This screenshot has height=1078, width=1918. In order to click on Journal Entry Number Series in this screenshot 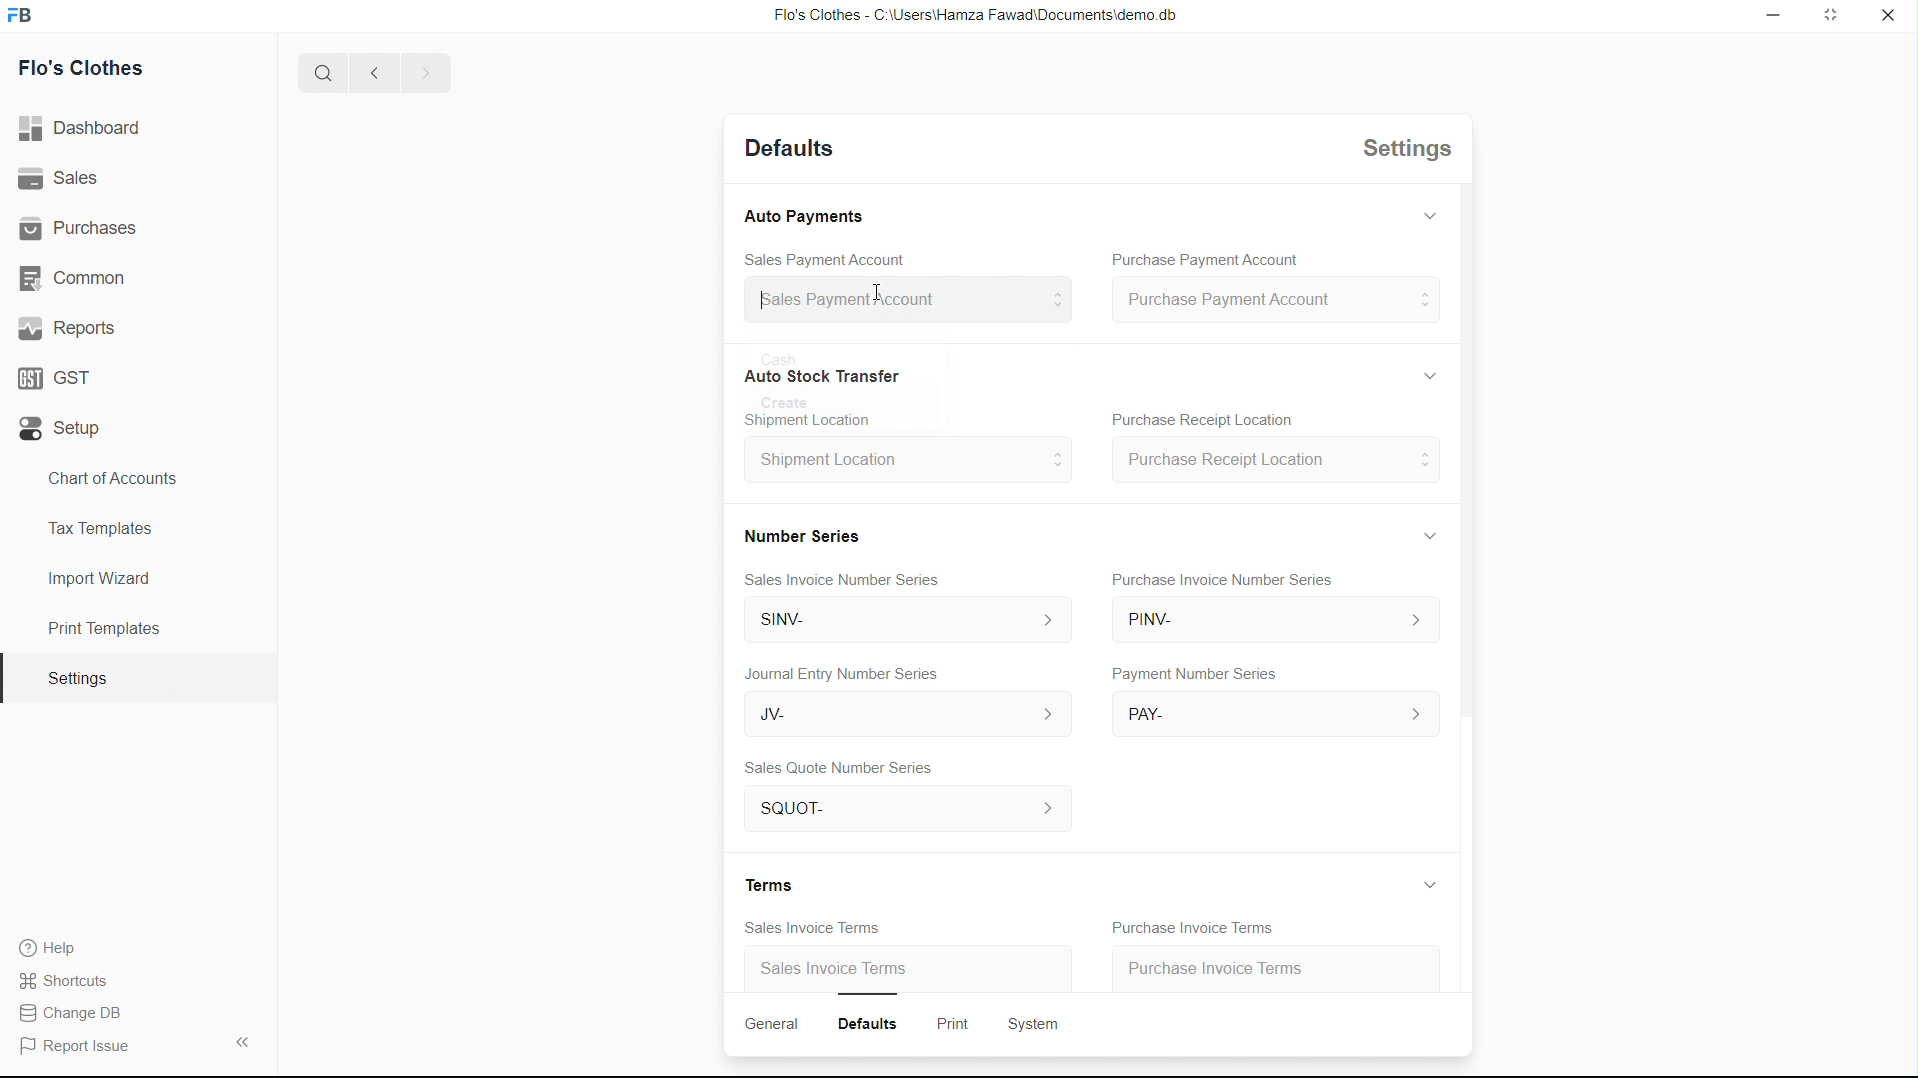, I will do `click(837, 675)`.